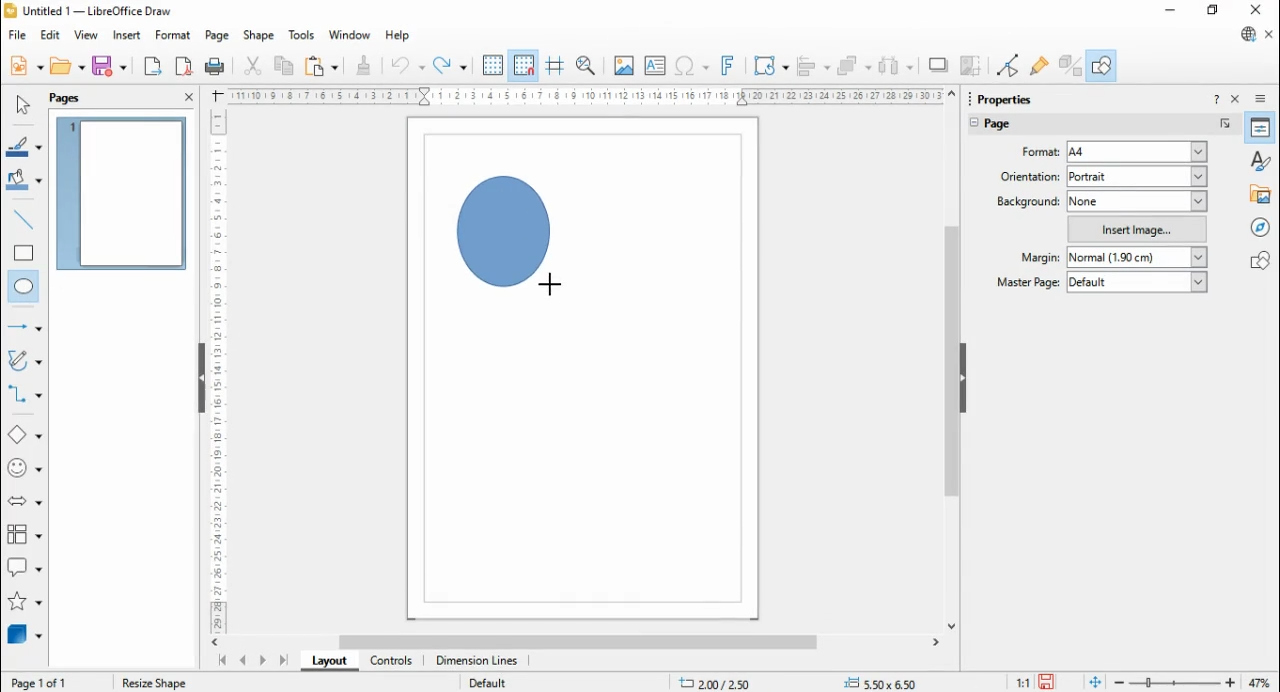 The image size is (1280, 692). Describe the element at coordinates (939, 65) in the screenshot. I see `shadow` at that location.